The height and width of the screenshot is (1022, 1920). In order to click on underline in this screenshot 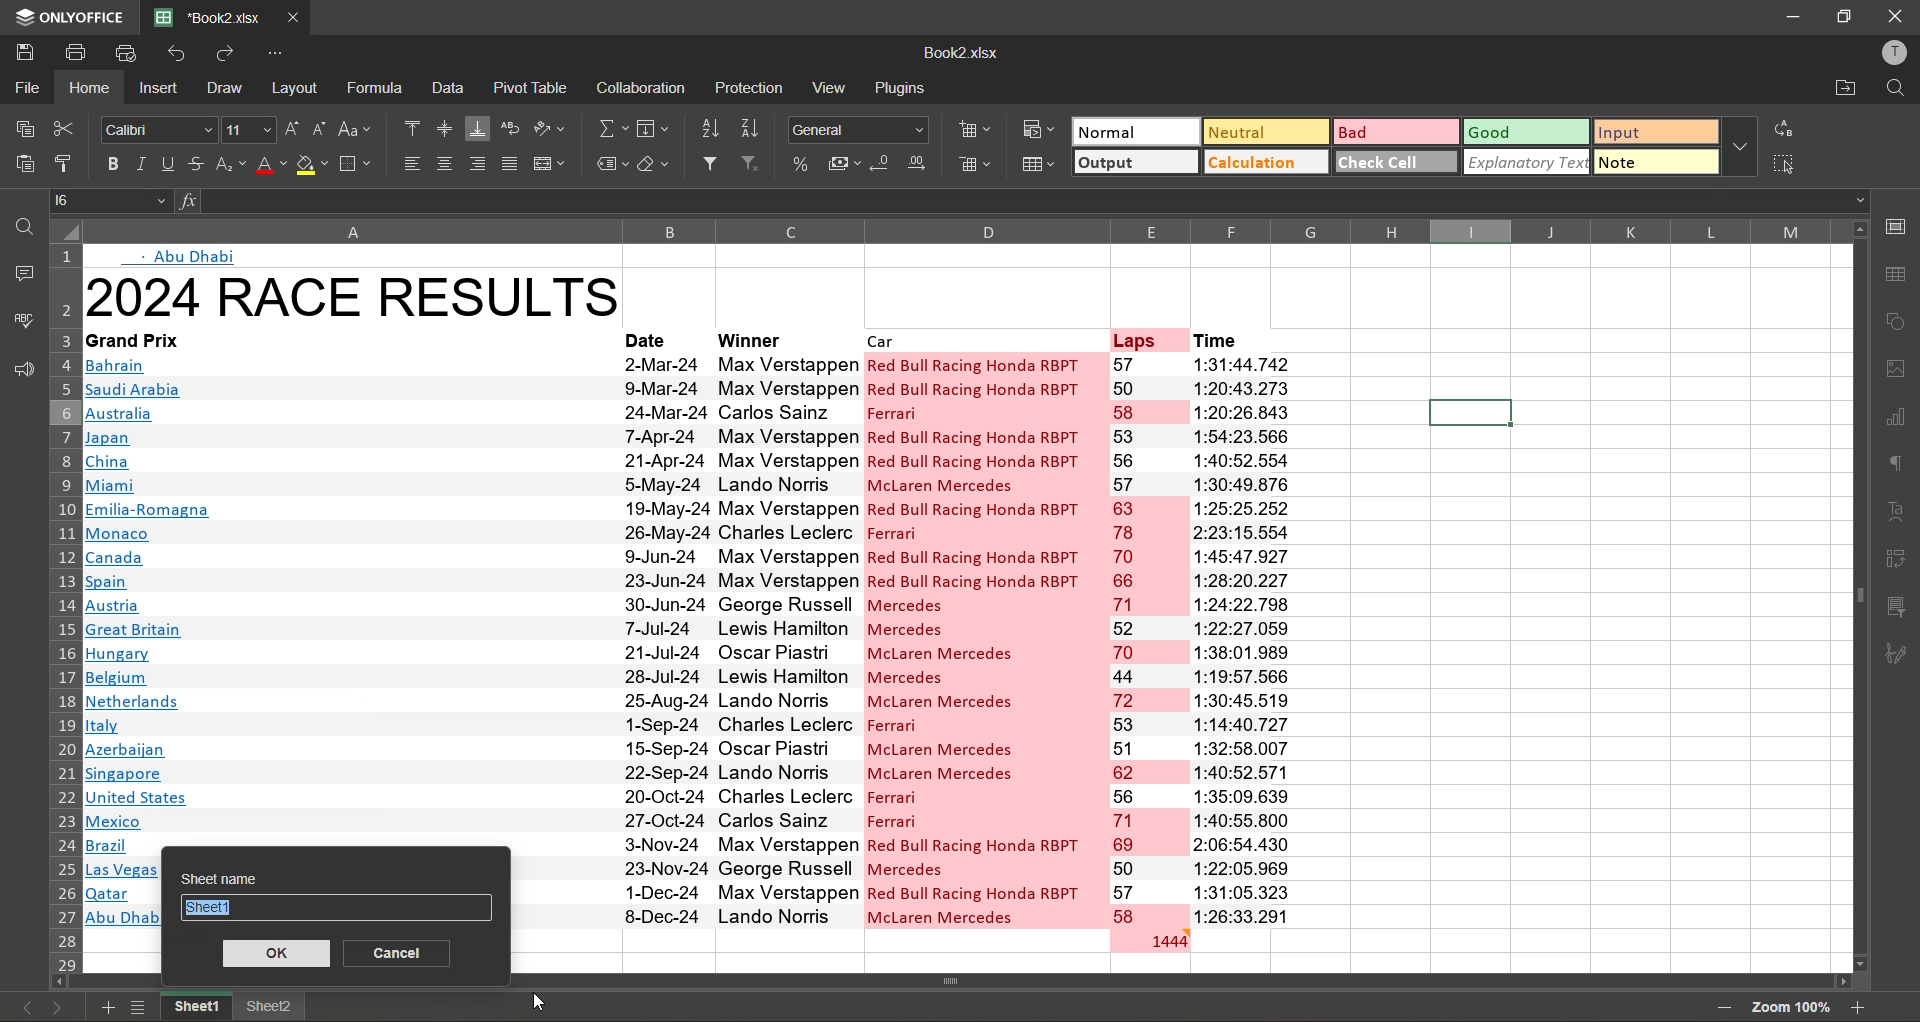, I will do `click(164, 166)`.